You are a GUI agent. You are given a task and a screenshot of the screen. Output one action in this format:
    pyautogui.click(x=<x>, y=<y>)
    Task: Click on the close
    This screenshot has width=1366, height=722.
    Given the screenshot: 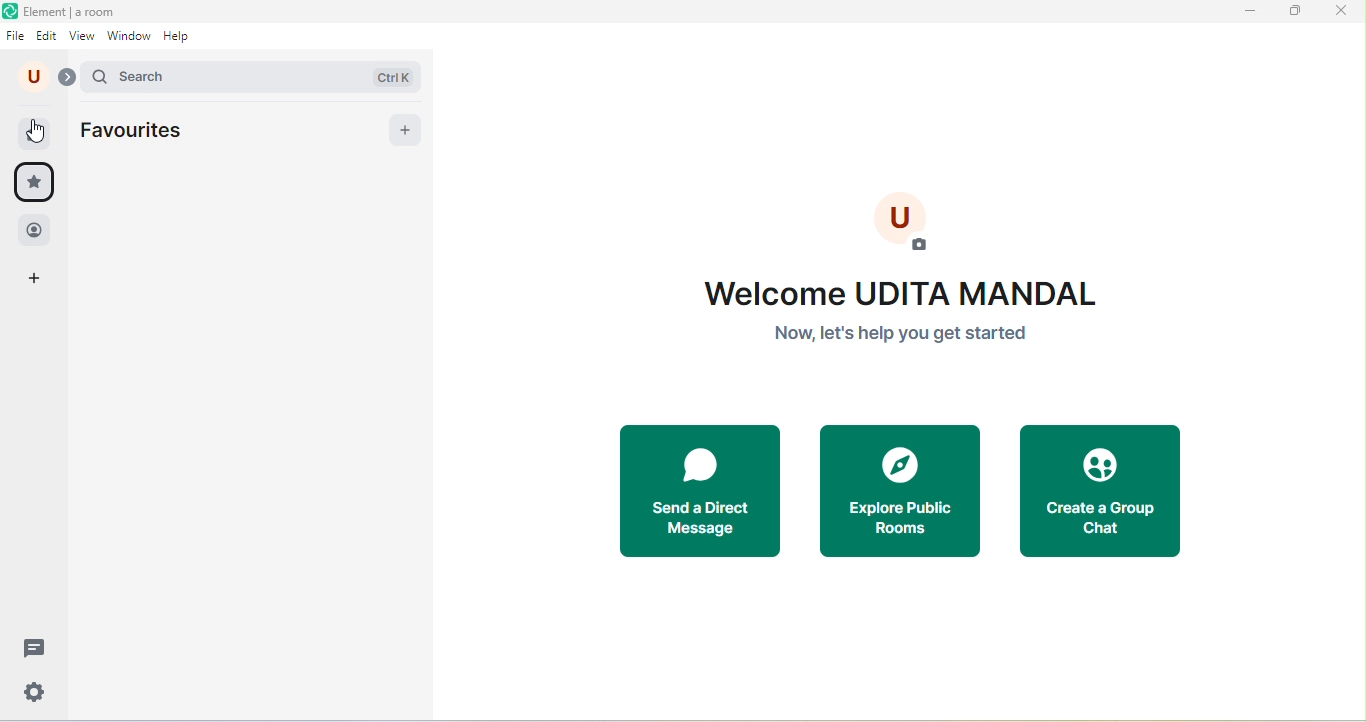 What is the action you would take?
    pyautogui.click(x=1337, y=15)
    